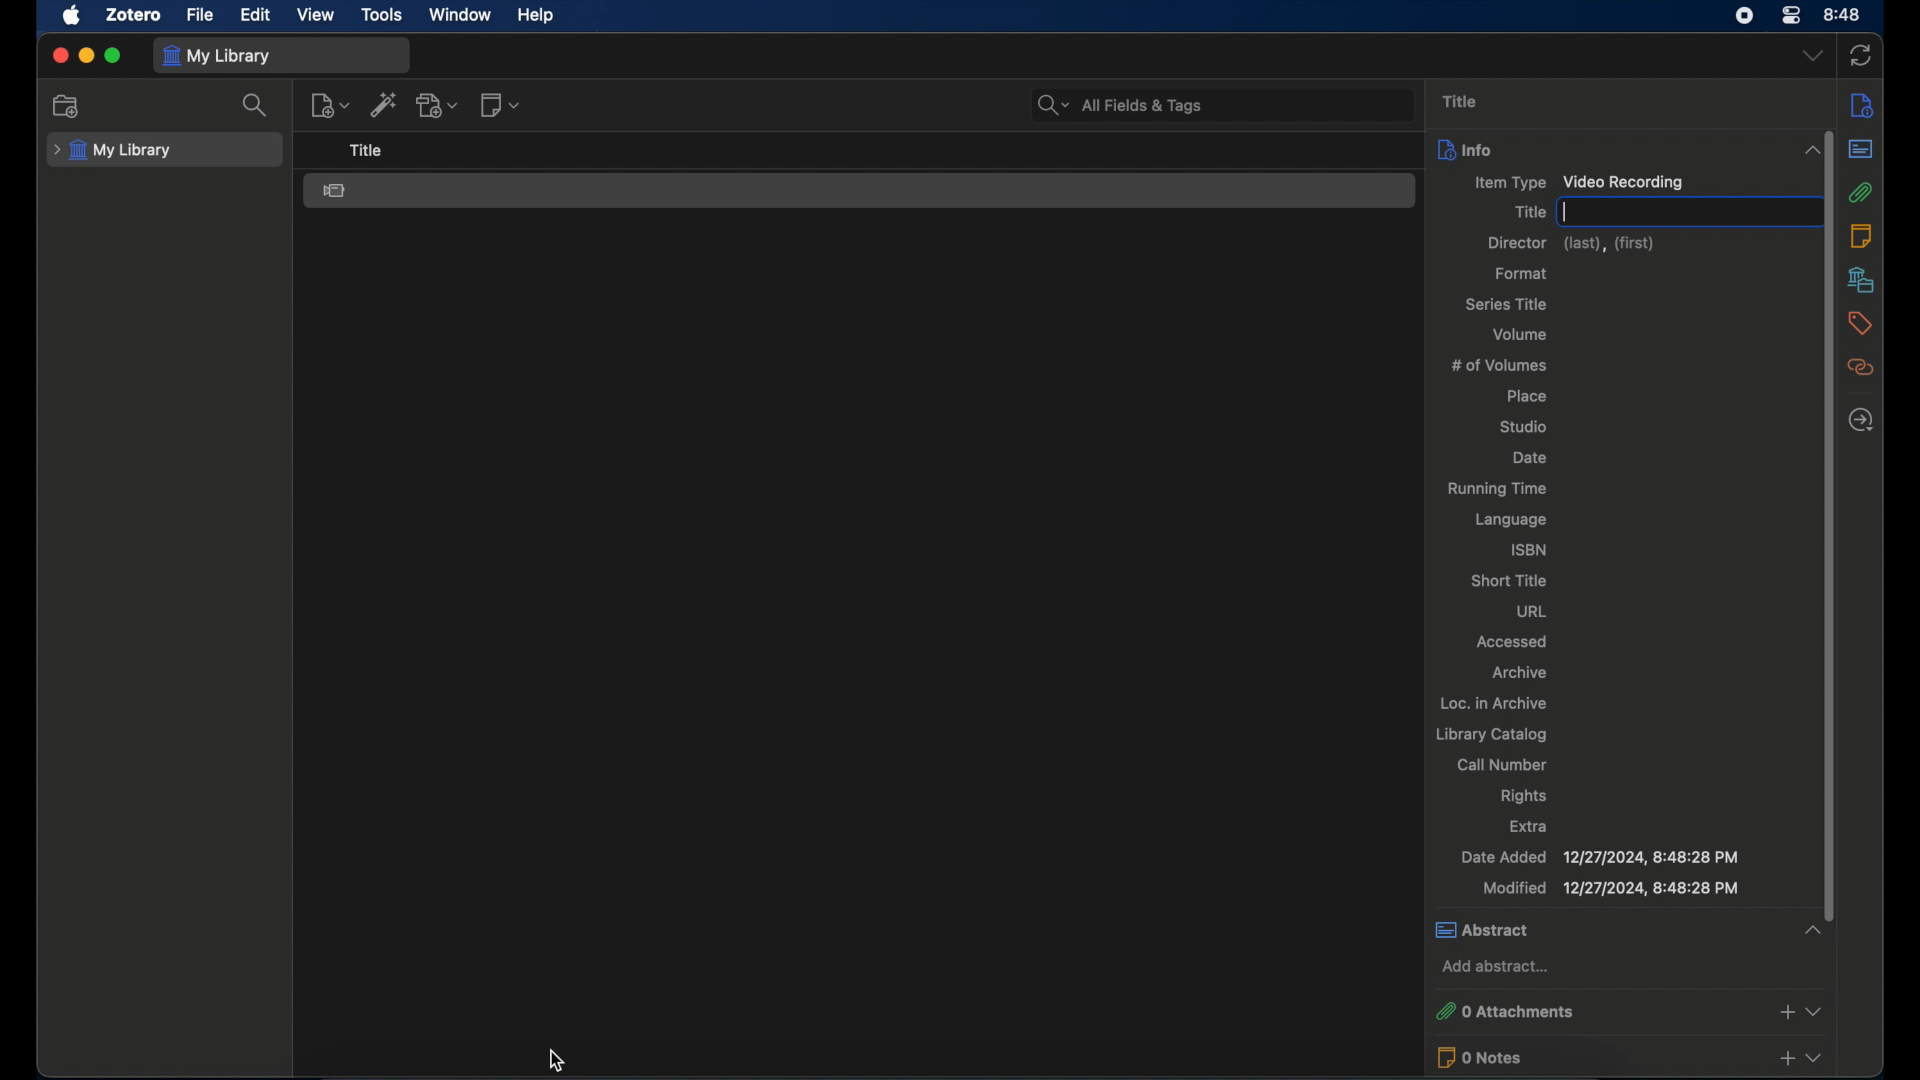 This screenshot has height=1080, width=1920. I want to click on dropdown, so click(1816, 1011).